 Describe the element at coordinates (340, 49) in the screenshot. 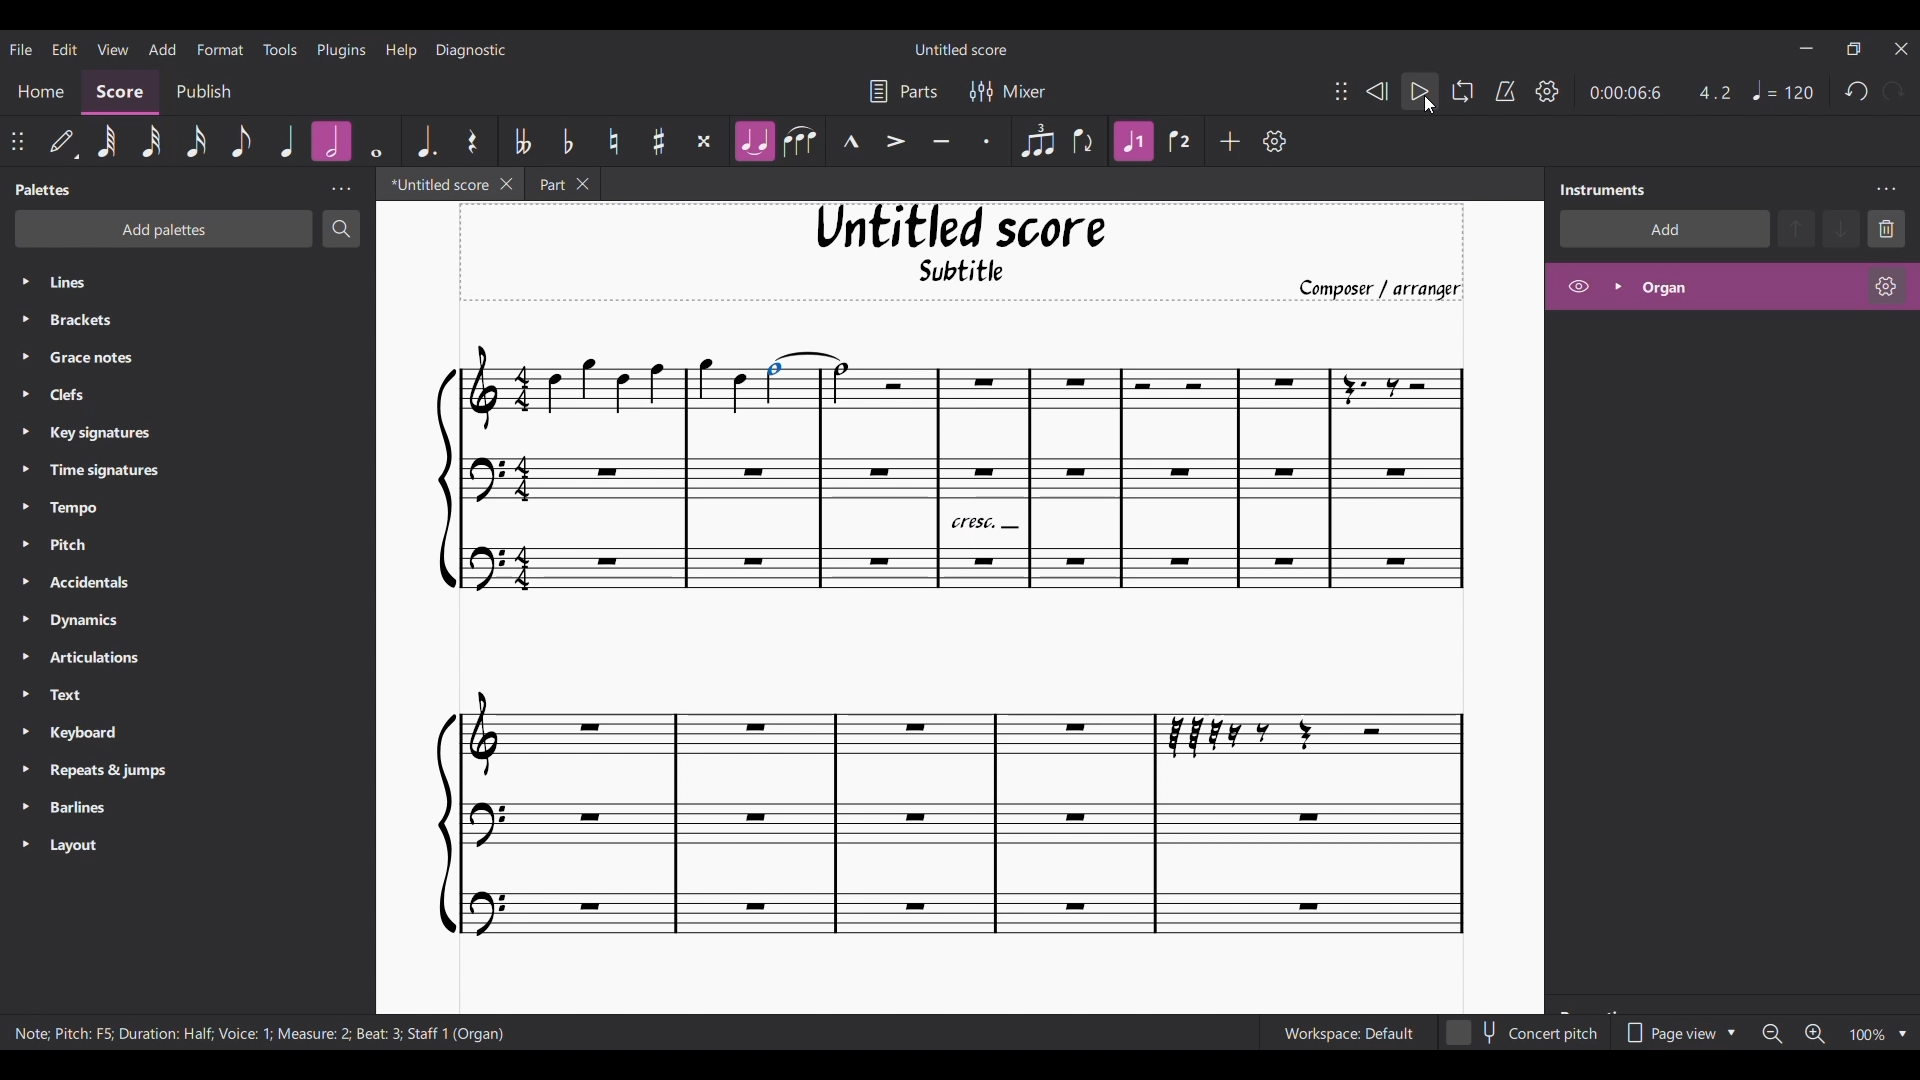

I see `Plugins menu` at that location.